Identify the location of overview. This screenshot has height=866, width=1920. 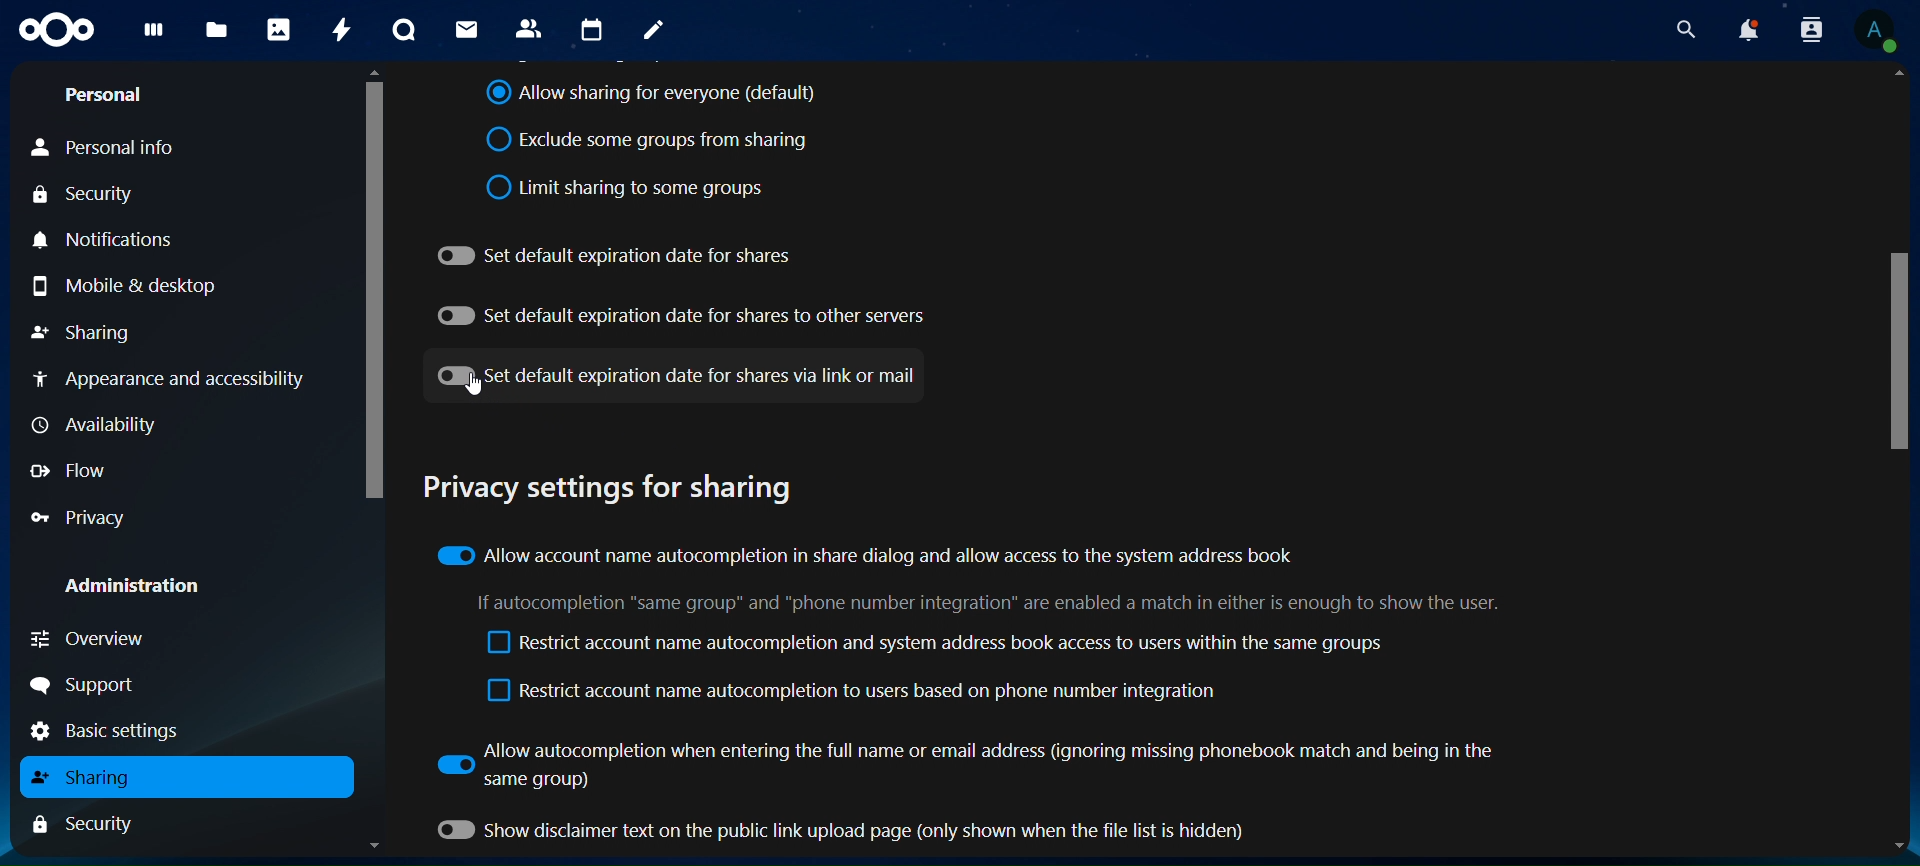
(90, 640).